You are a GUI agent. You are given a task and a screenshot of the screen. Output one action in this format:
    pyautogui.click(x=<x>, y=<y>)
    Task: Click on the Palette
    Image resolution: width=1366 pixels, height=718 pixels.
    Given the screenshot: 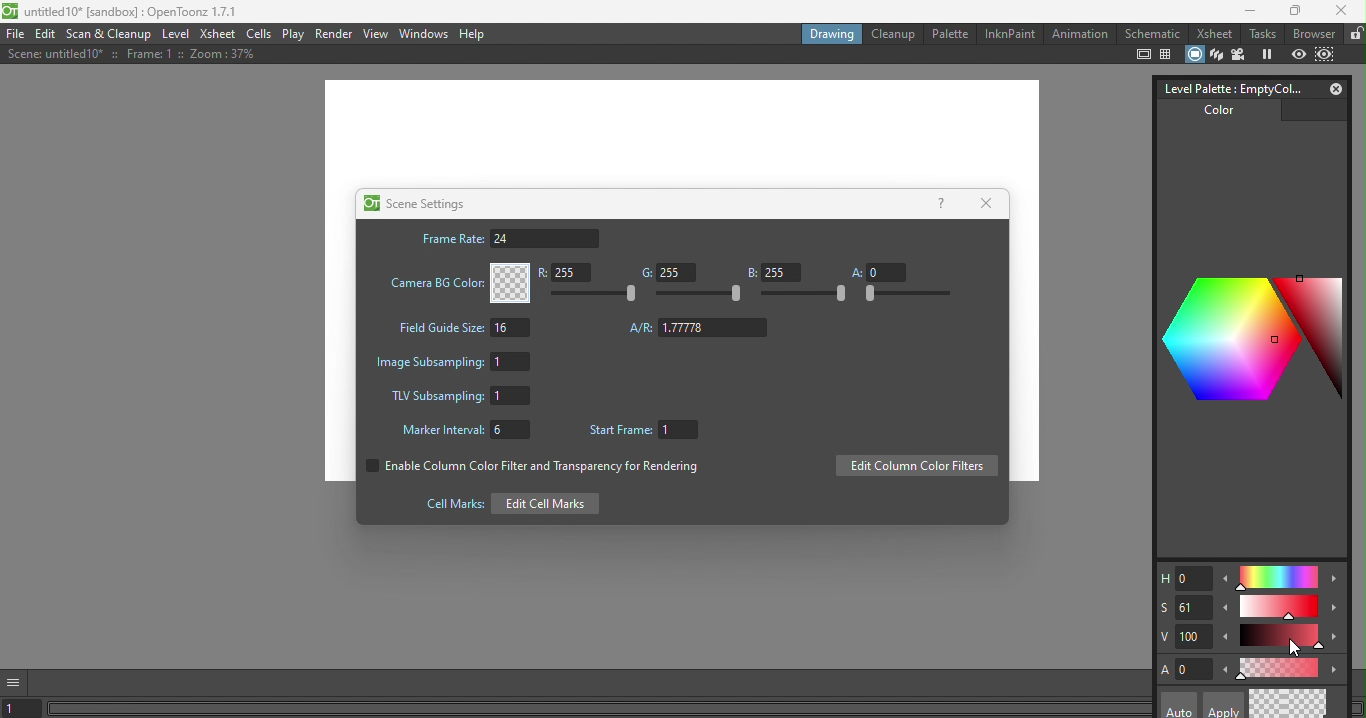 What is the action you would take?
    pyautogui.click(x=949, y=33)
    